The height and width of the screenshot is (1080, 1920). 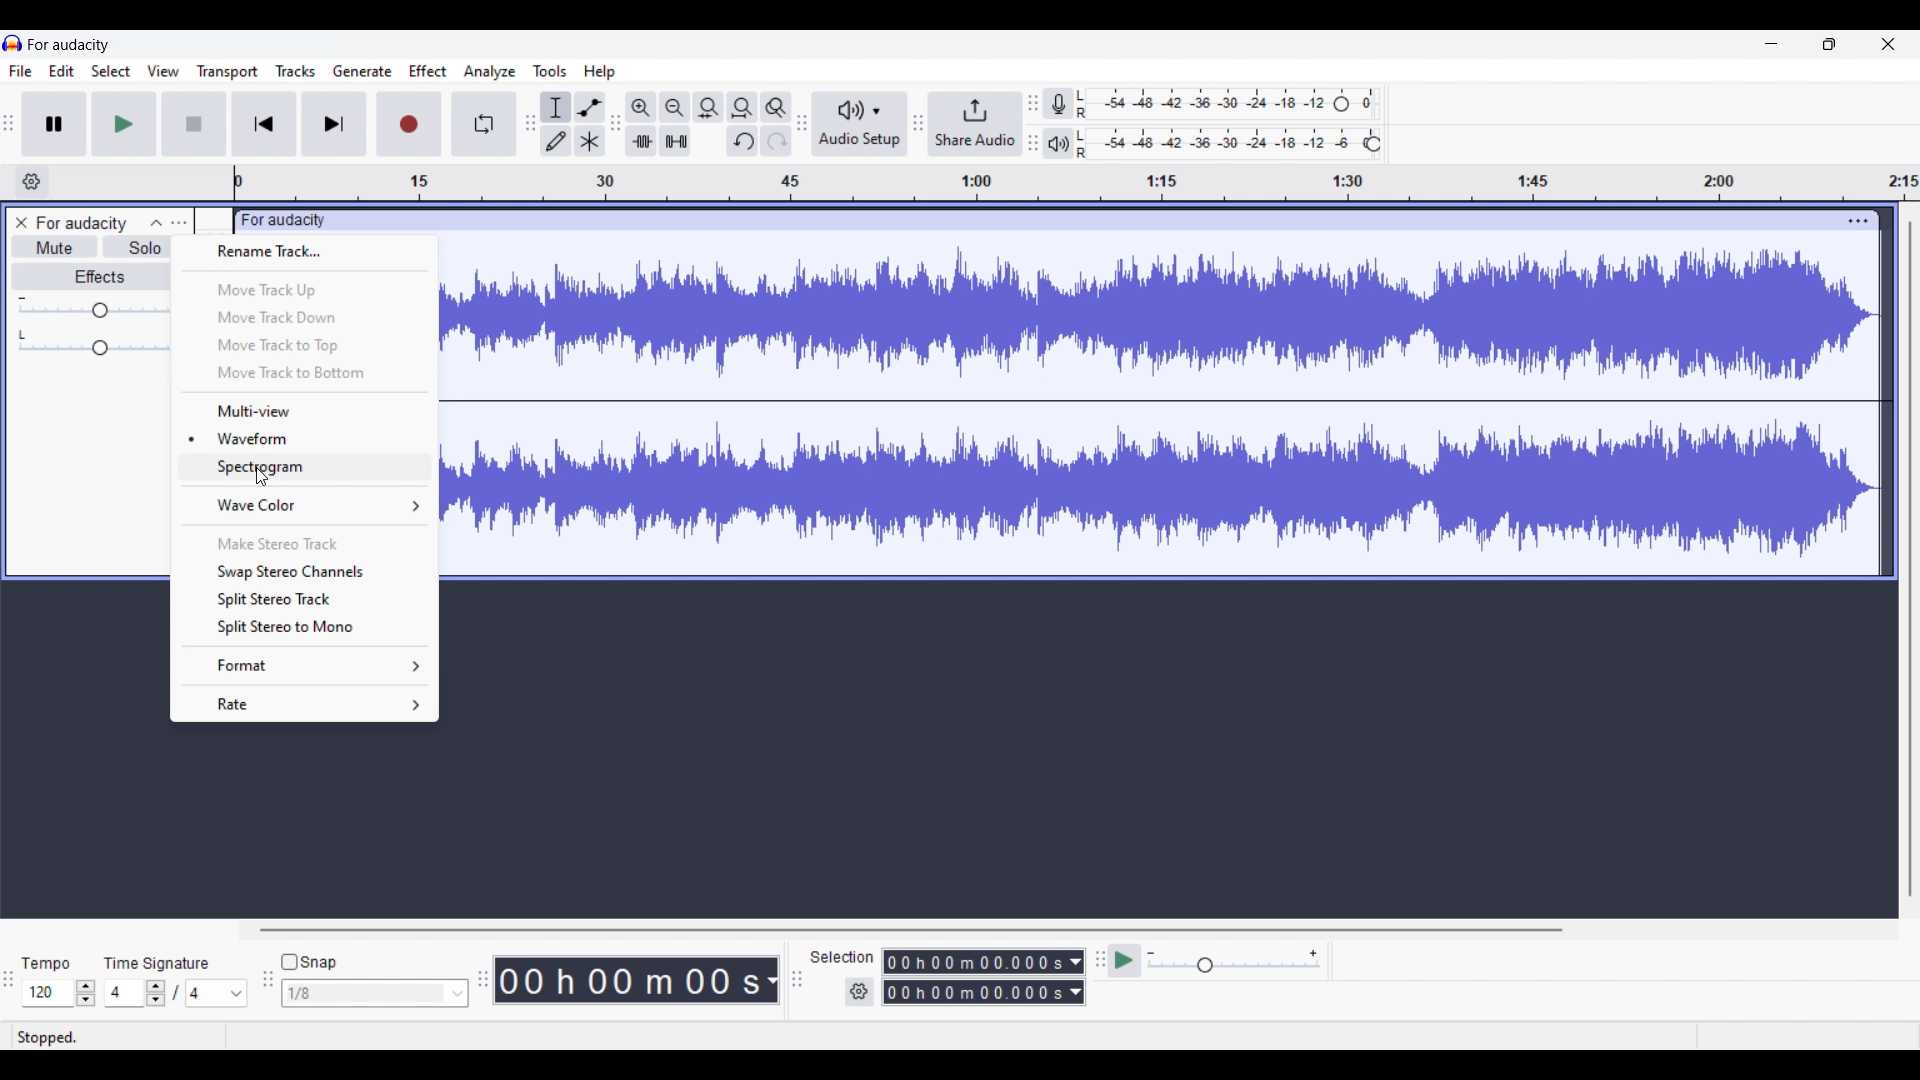 I want to click on Zoom toggle, so click(x=776, y=108).